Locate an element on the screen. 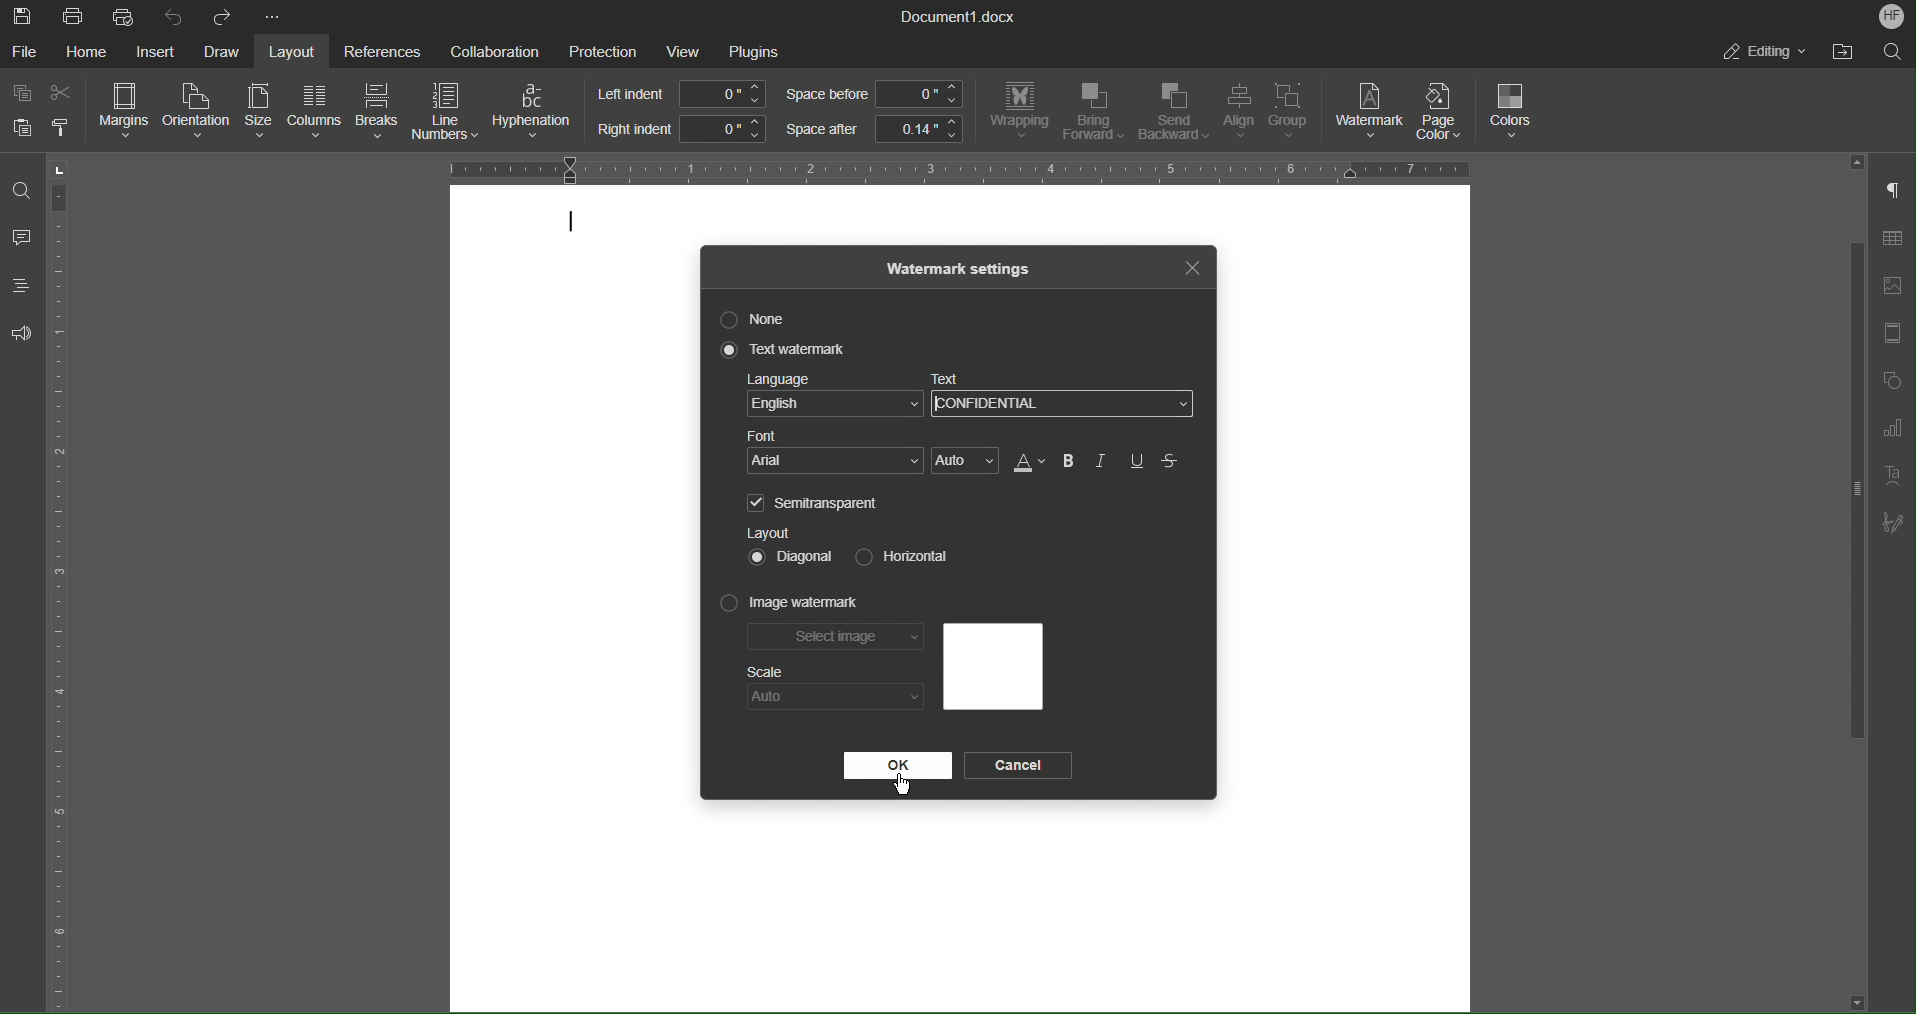 The width and height of the screenshot is (1916, 1014). Space before is located at coordinates (873, 95).